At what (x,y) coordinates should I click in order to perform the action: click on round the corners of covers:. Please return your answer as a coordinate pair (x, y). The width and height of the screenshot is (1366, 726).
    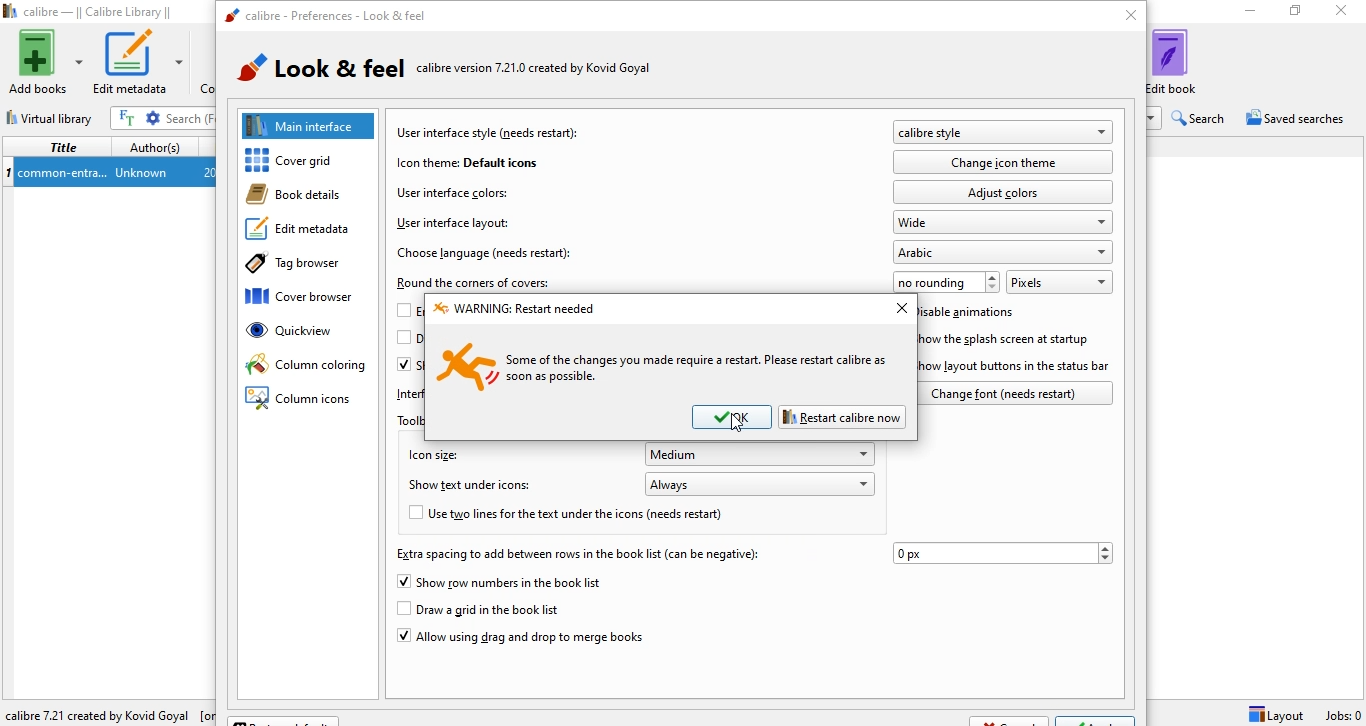
    Looking at the image, I should click on (477, 283).